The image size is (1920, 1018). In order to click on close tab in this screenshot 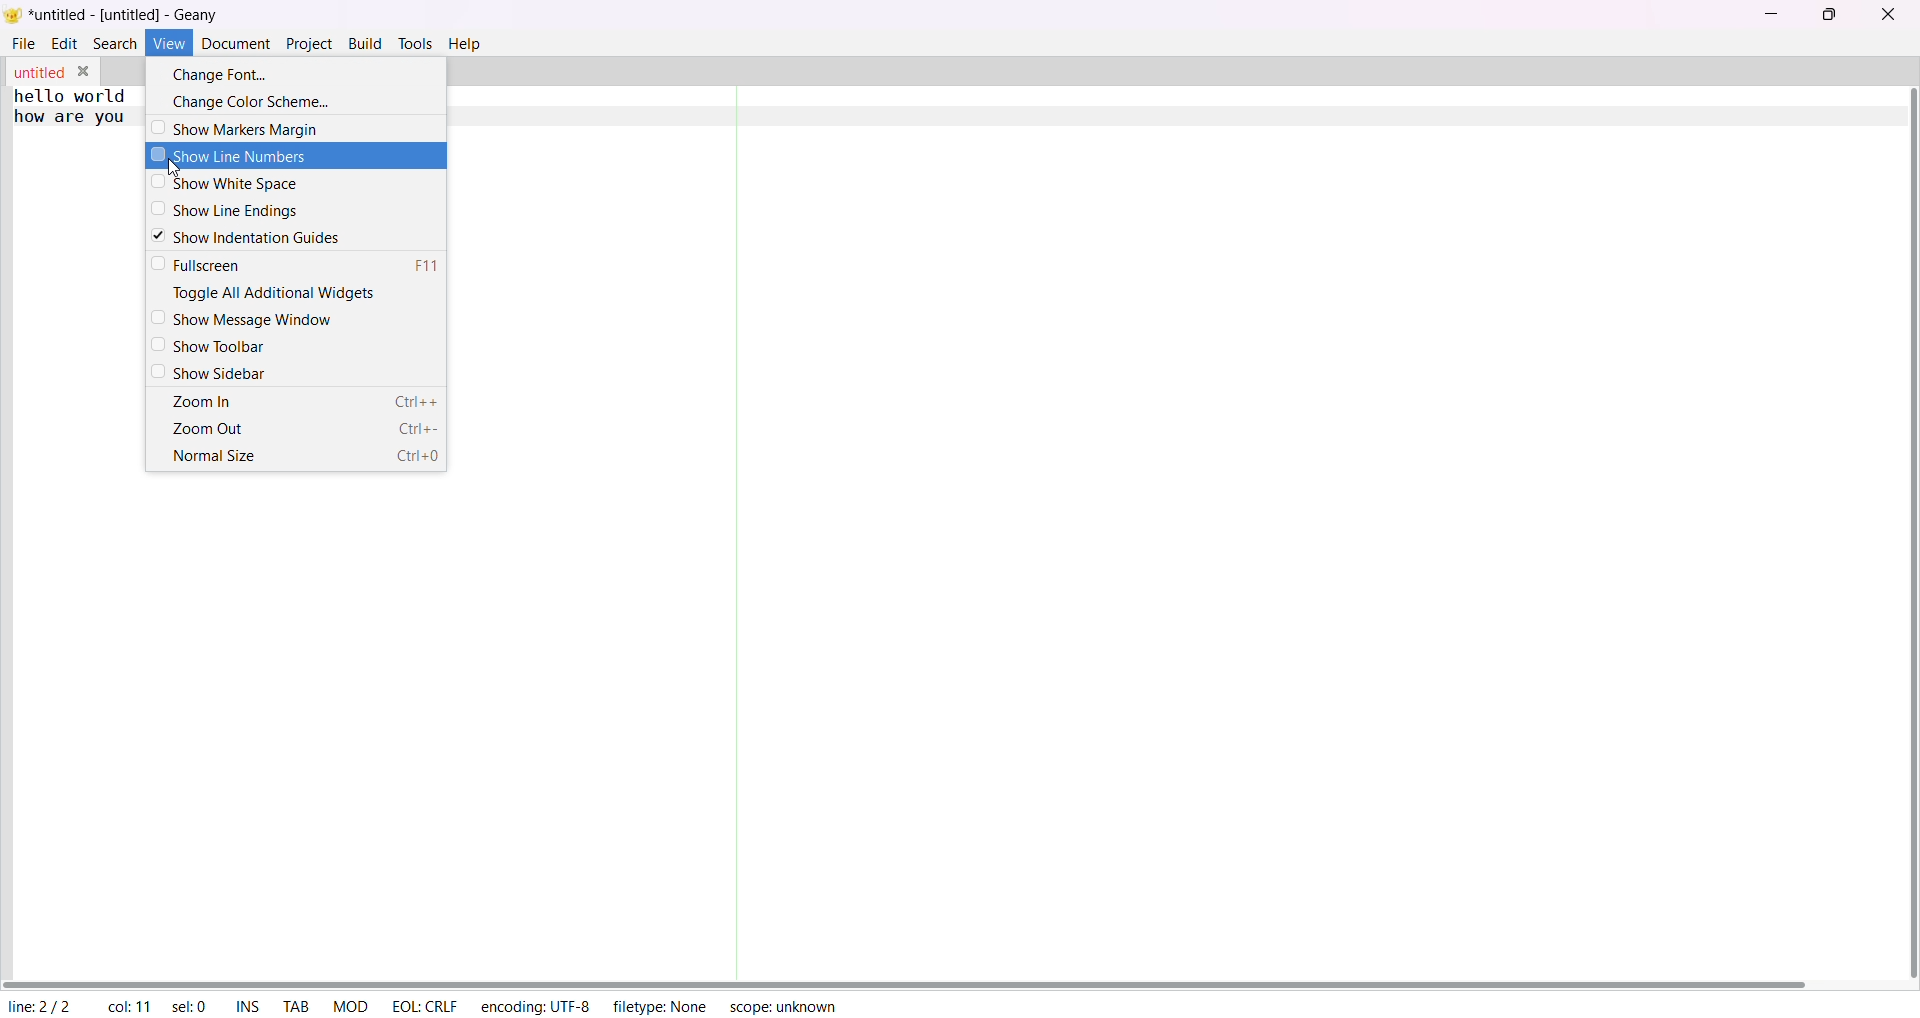, I will do `click(85, 71)`.